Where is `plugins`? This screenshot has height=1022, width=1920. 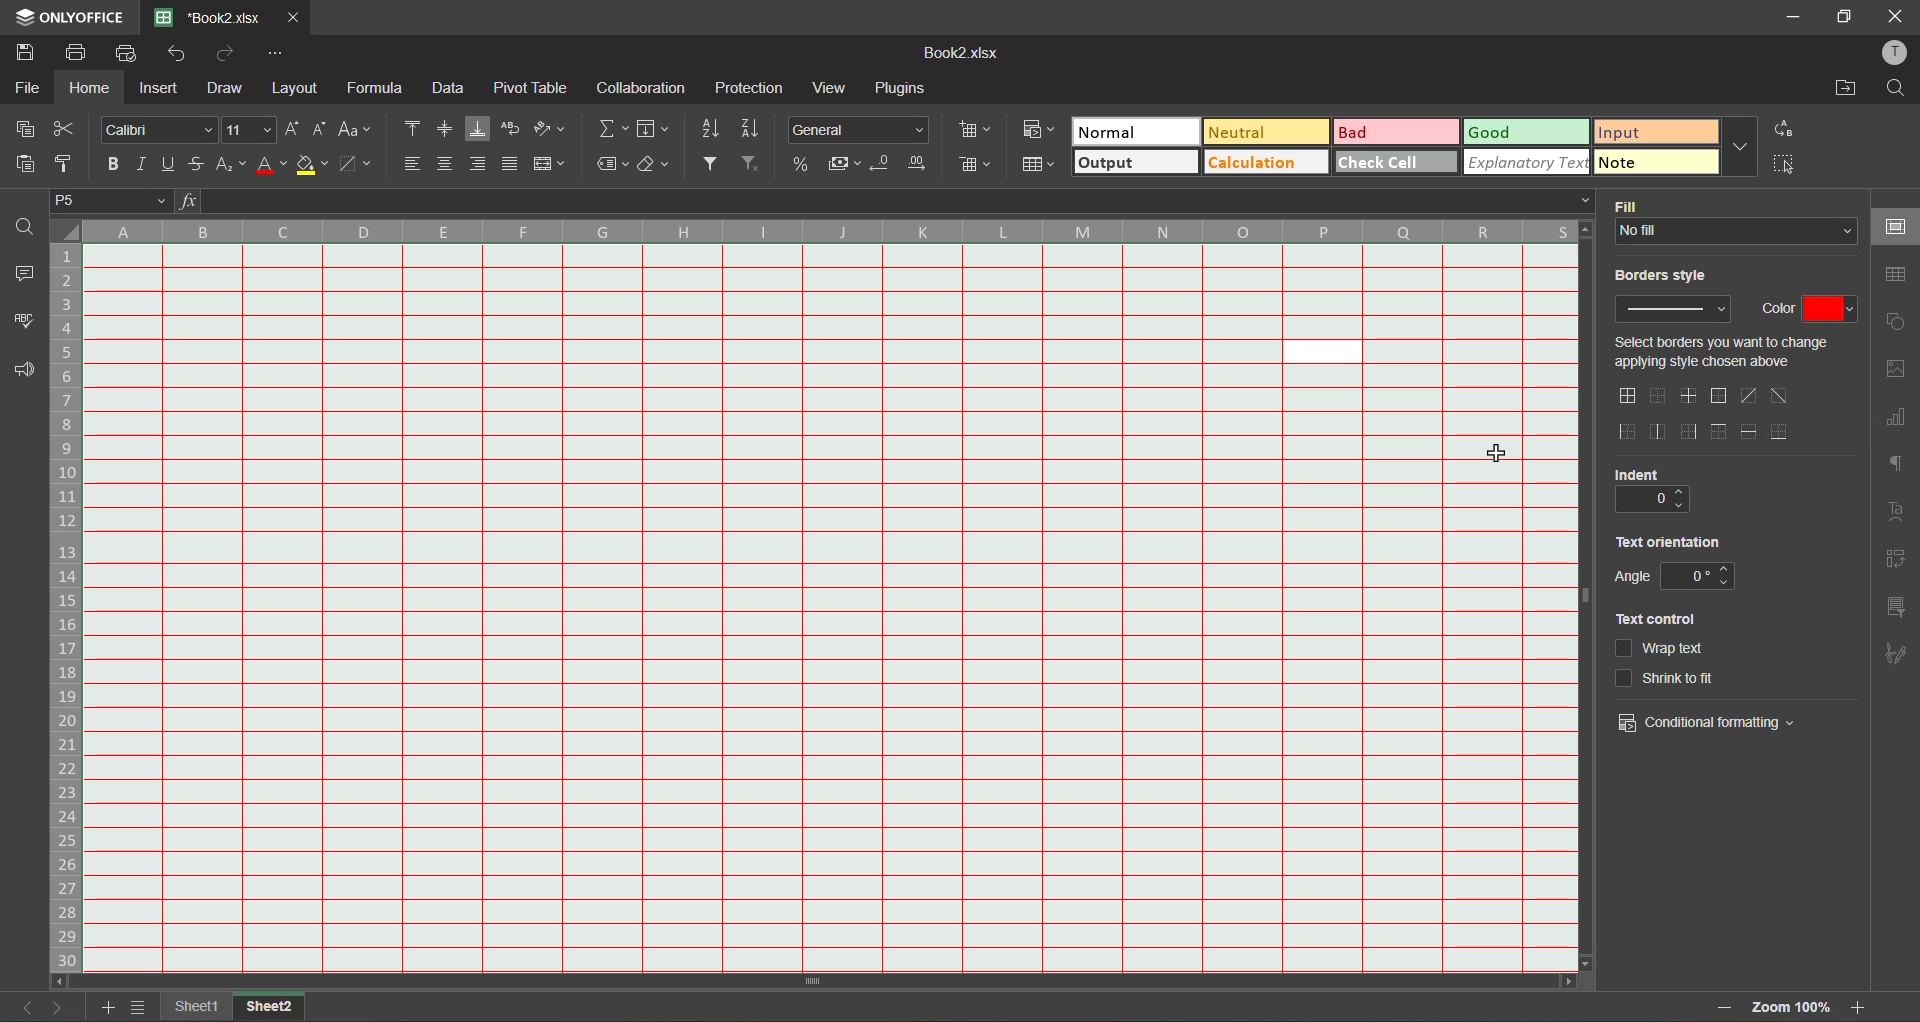
plugins is located at coordinates (907, 90).